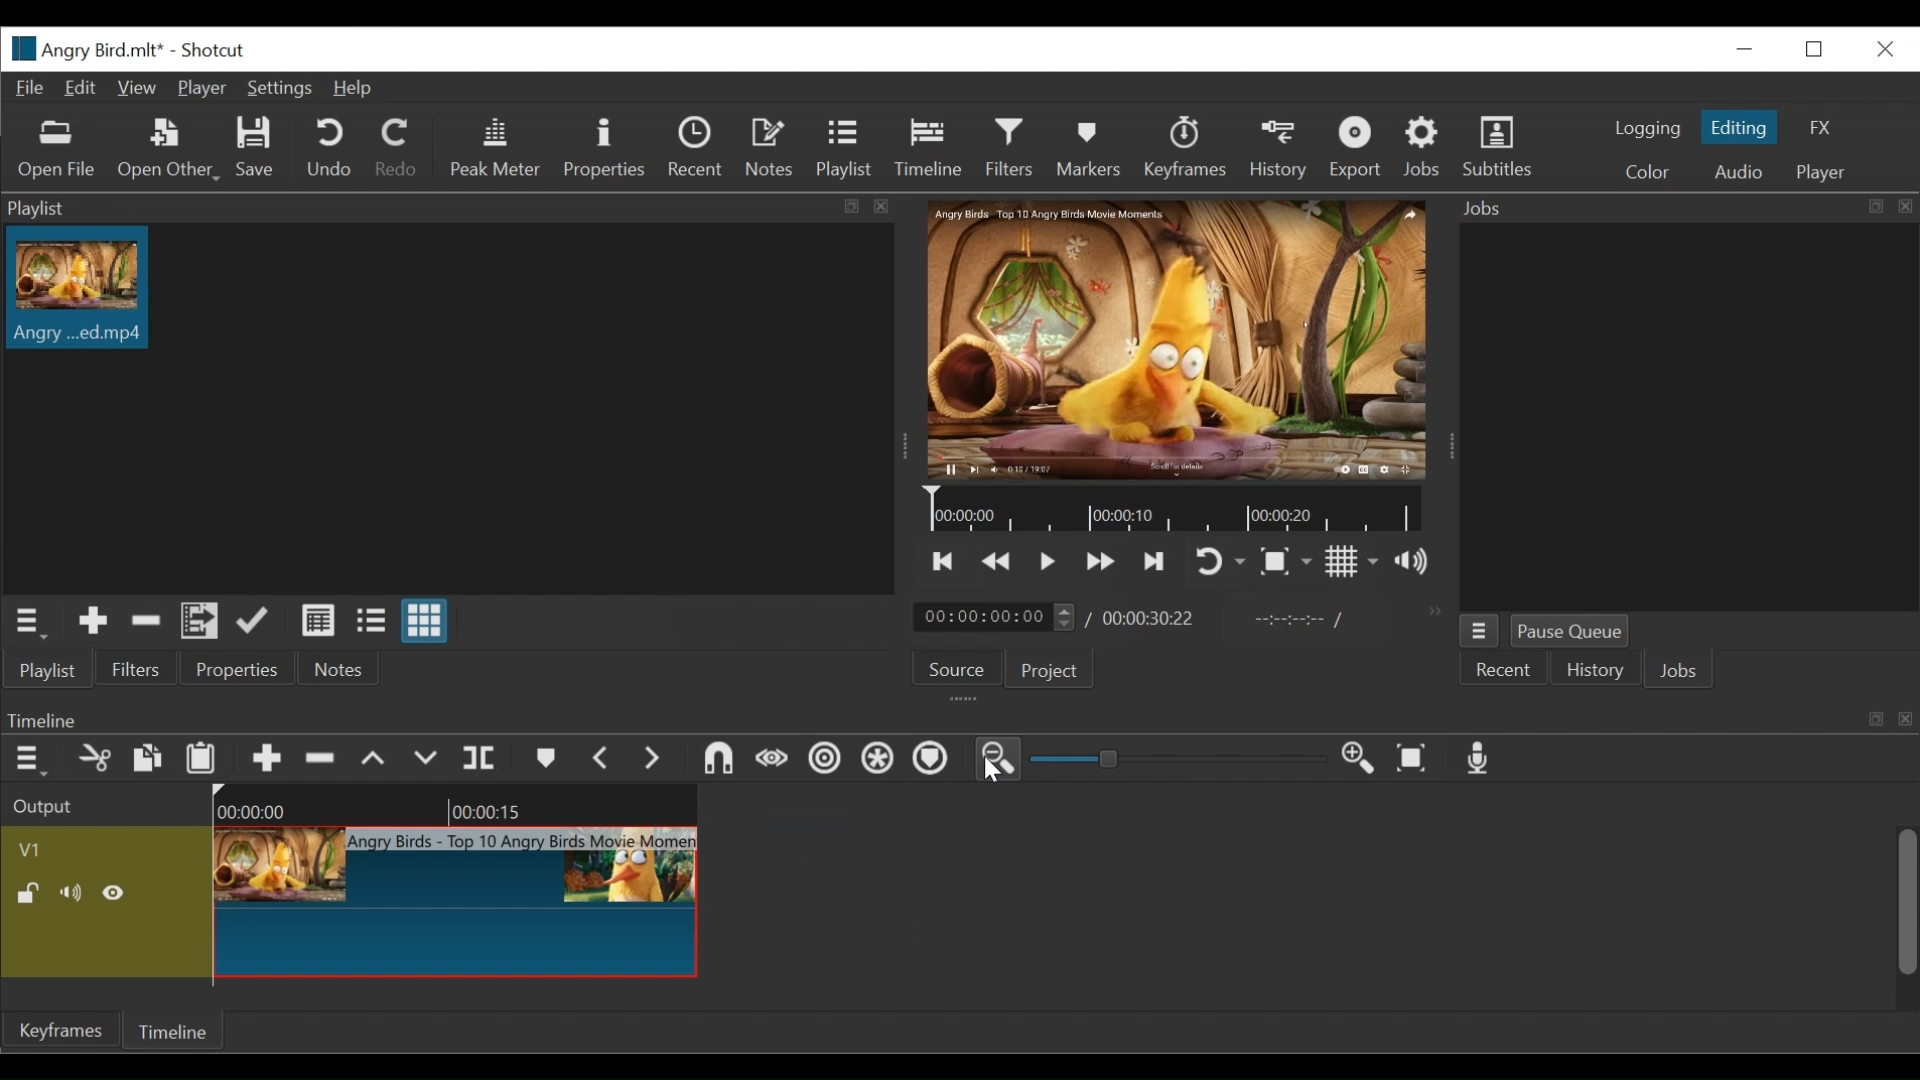 Image resolution: width=1920 pixels, height=1080 pixels. What do you see at coordinates (600, 758) in the screenshot?
I see `previous` at bounding box center [600, 758].